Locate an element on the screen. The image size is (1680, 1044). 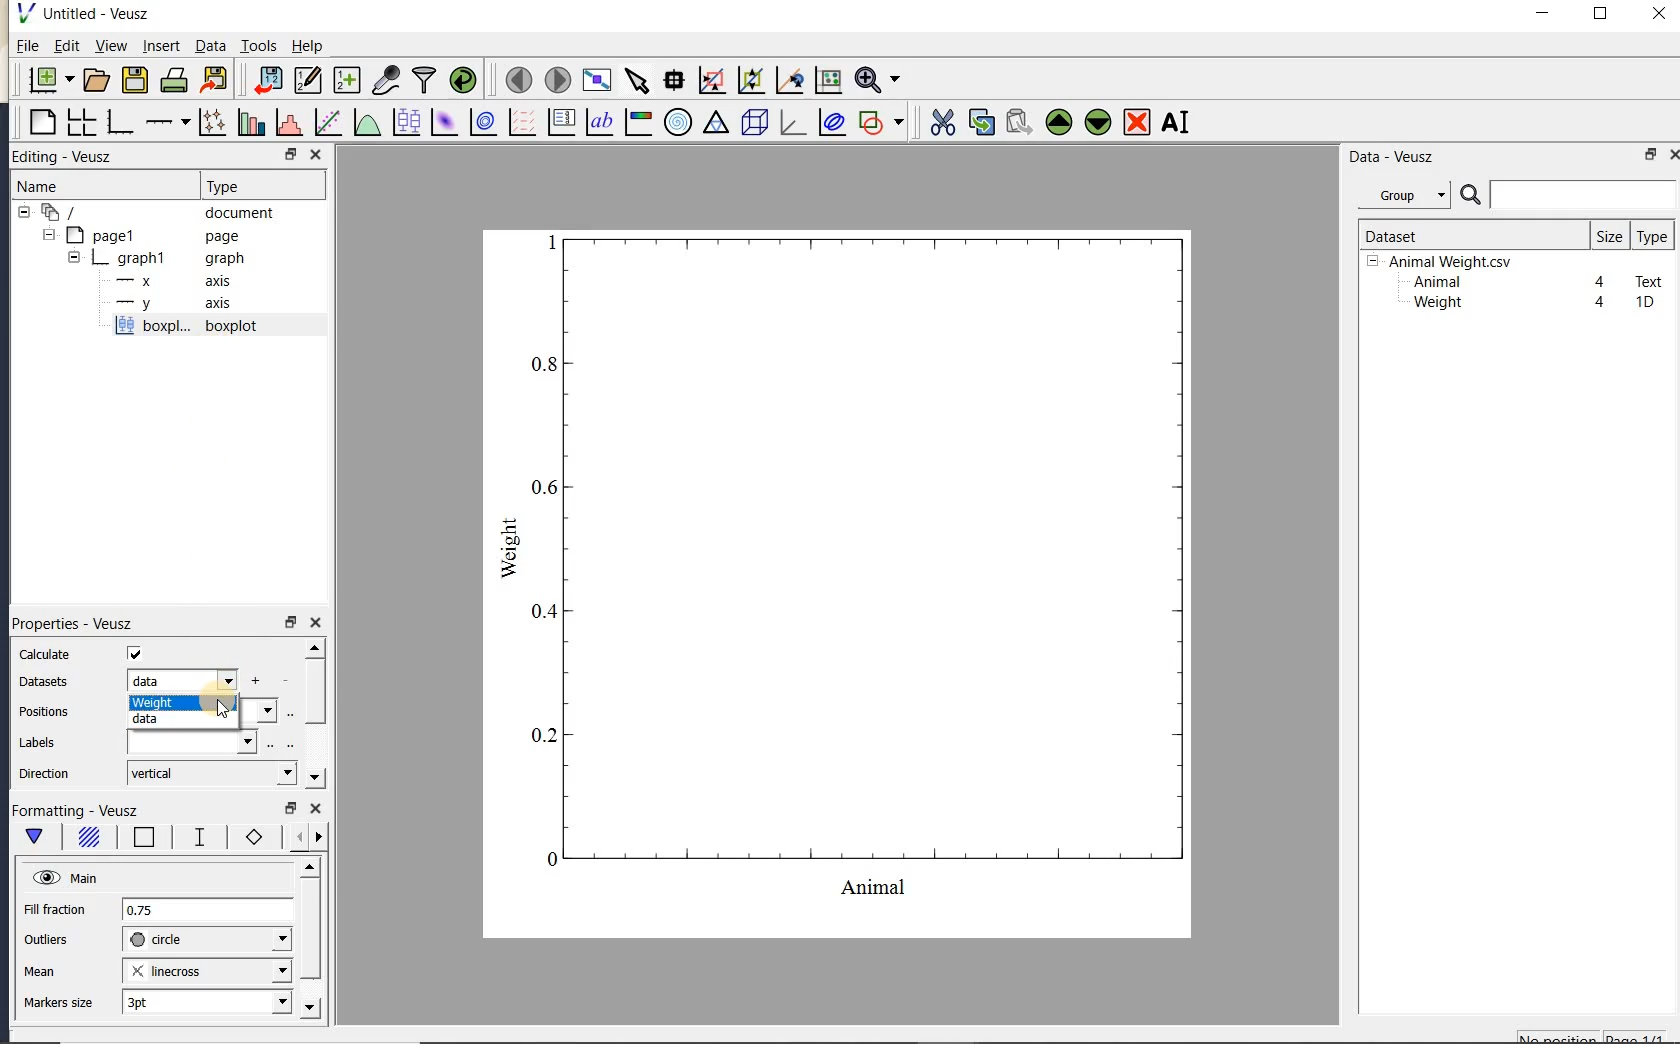
Help is located at coordinates (307, 46).